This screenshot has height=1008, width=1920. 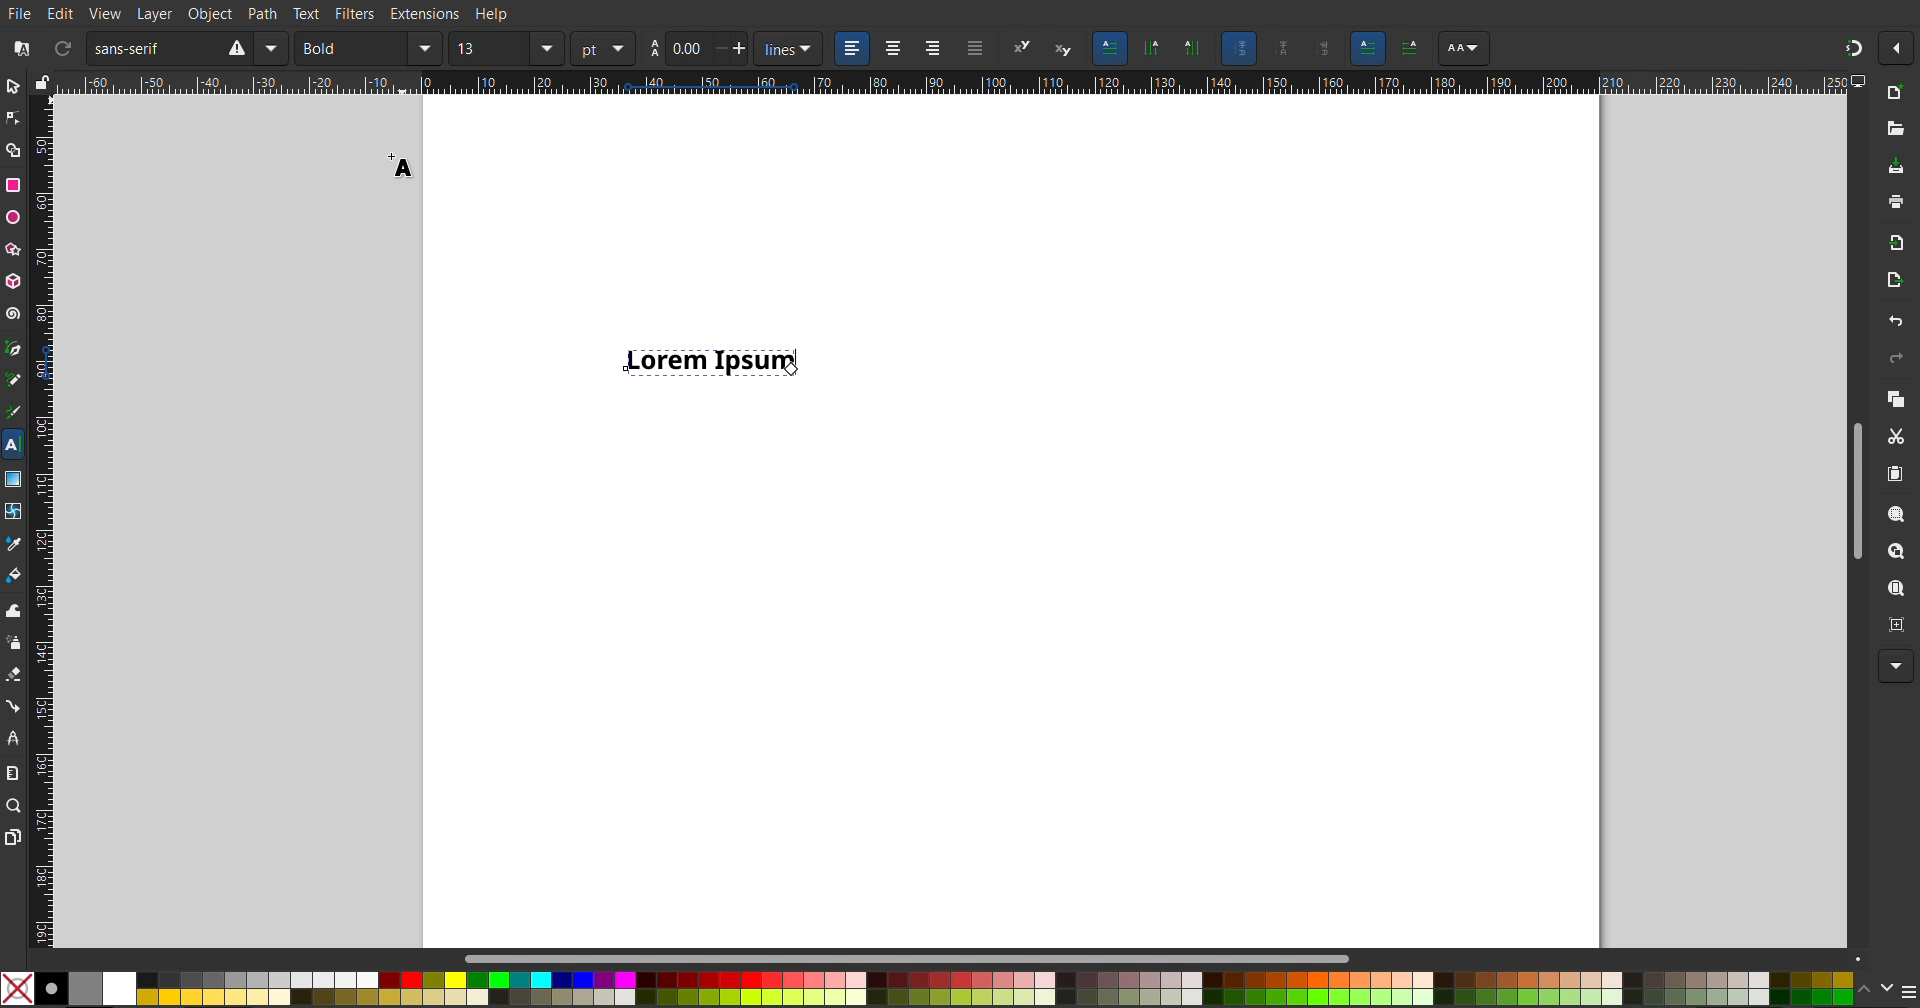 What do you see at coordinates (1894, 127) in the screenshot?
I see `Open` at bounding box center [1894, 127].